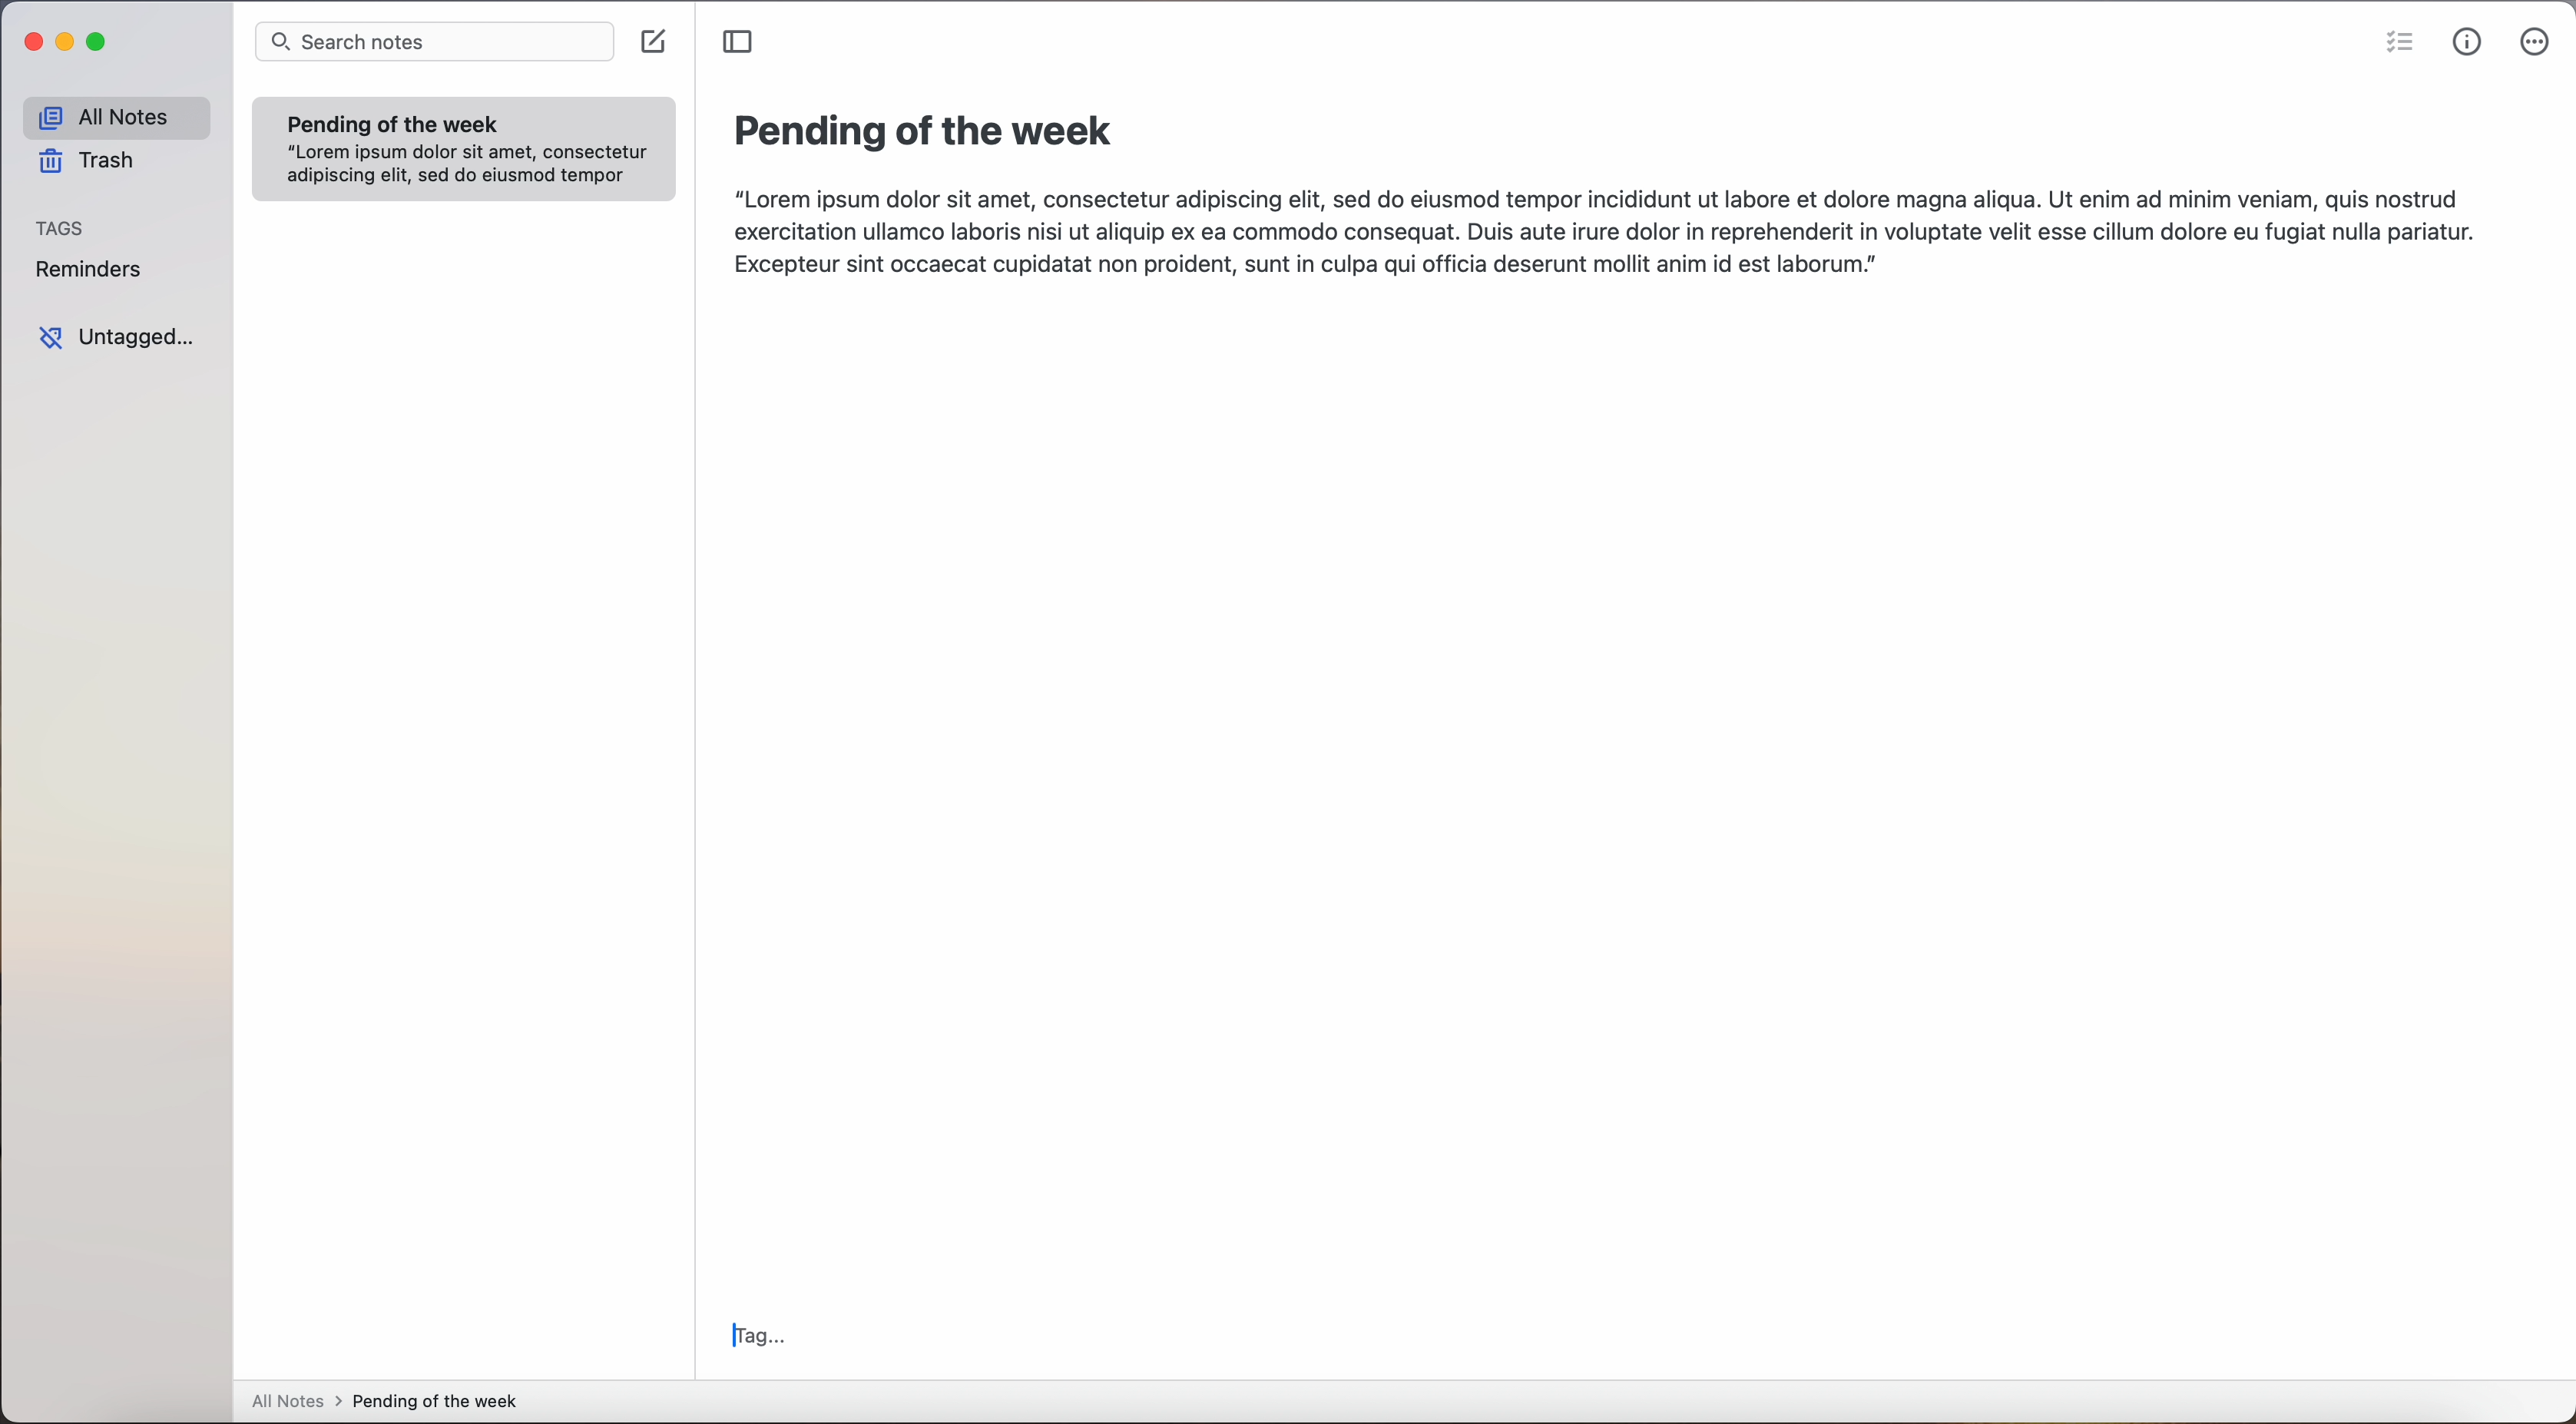 The image size is (2576, 1424). Describe the element at coordinates (464, 148) in the screenshot. I see `note Pending of the week` at that location.